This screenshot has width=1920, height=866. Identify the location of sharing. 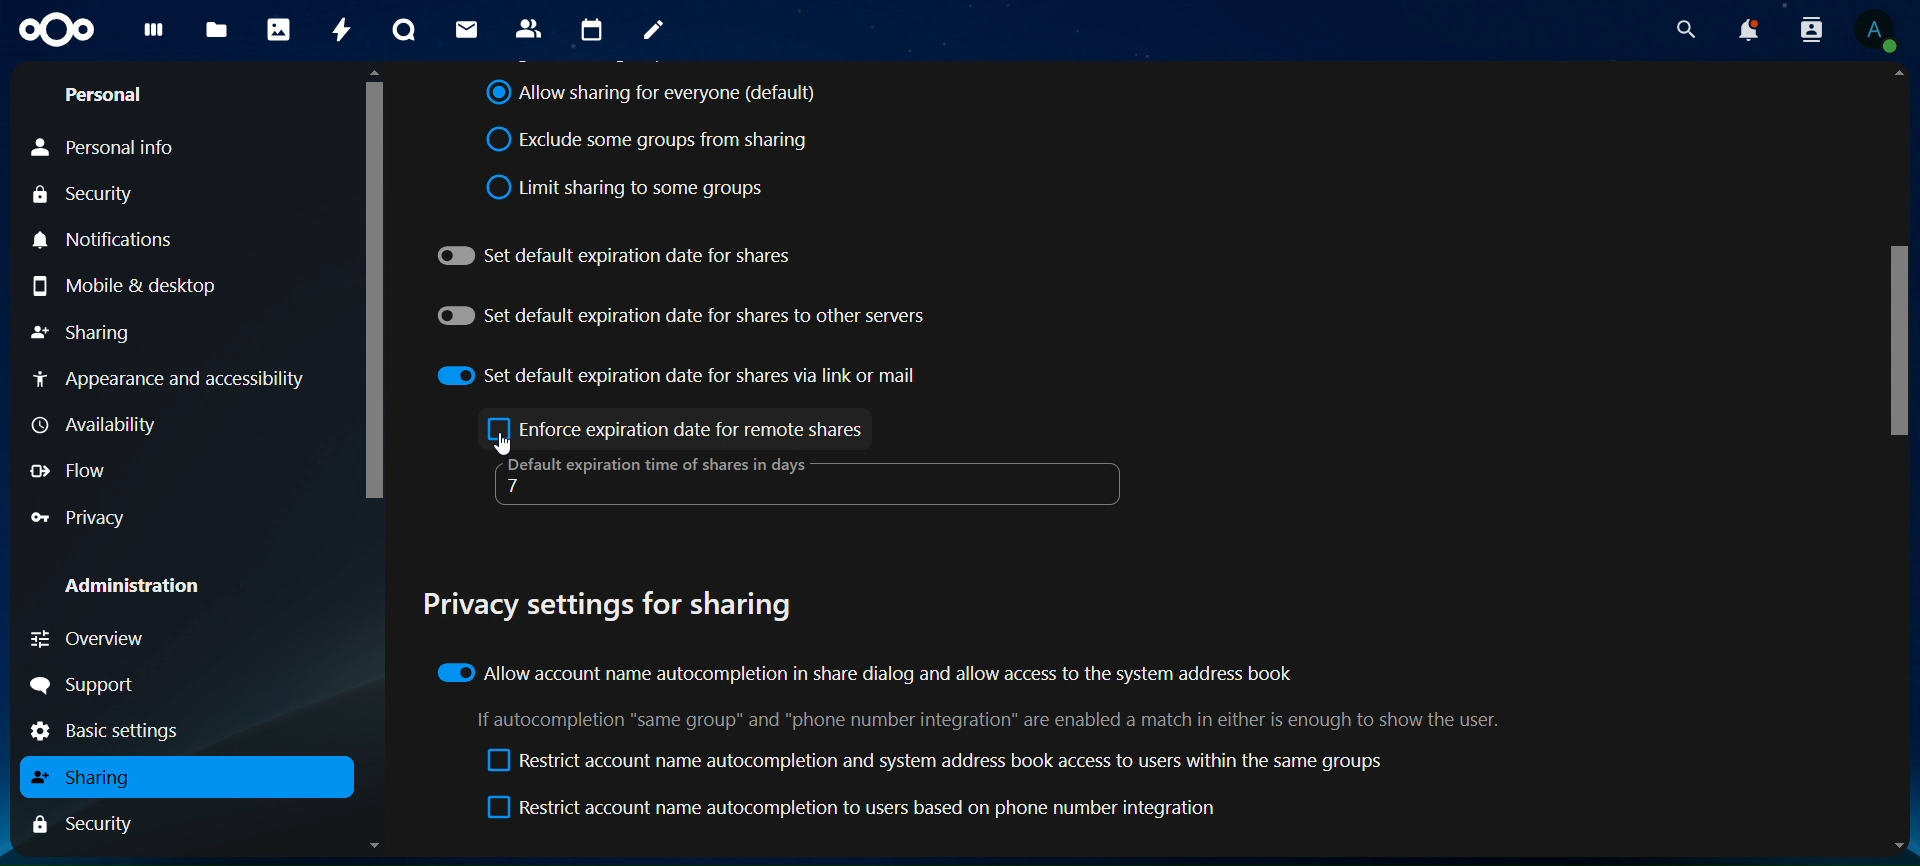
(85, 330).